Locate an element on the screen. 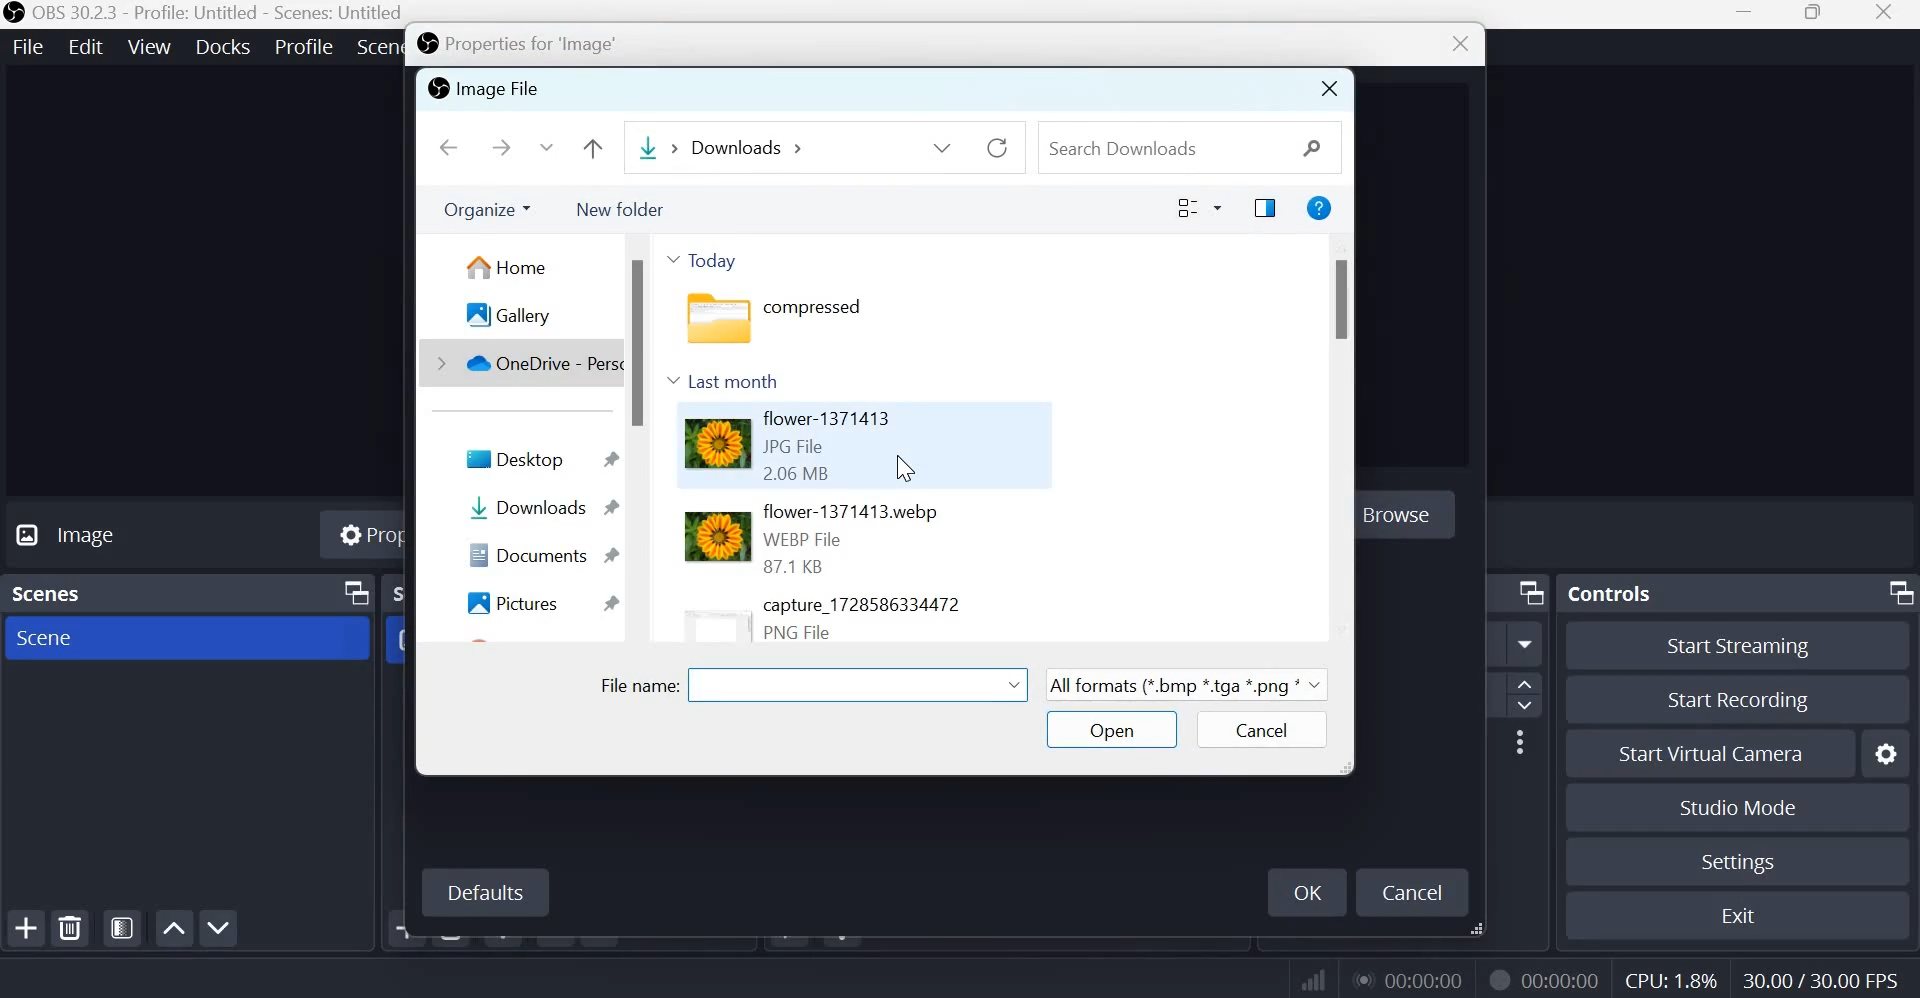 The height and width of the screenshot is (998, 1920). Today is located at coordinates (705, 260).